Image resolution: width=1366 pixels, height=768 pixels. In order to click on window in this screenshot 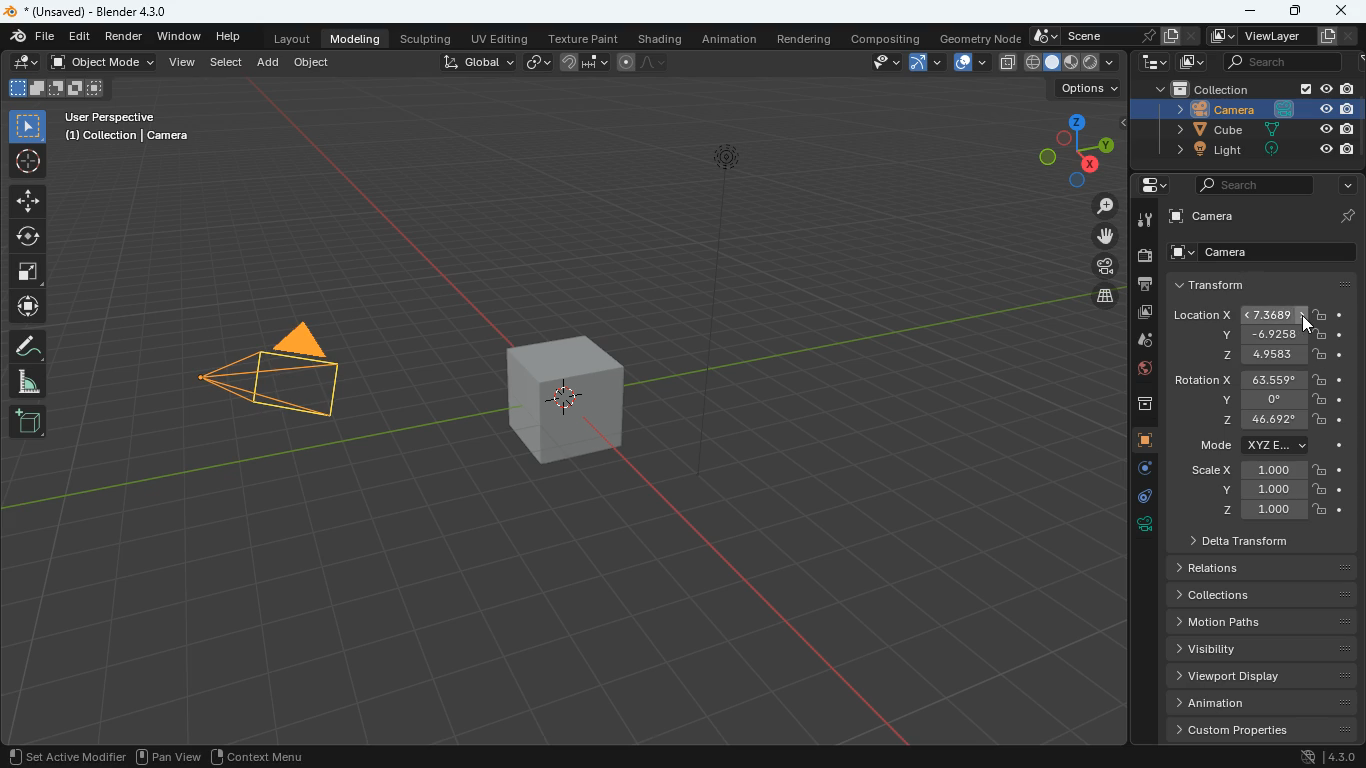, I will do `click(180, 37)`.